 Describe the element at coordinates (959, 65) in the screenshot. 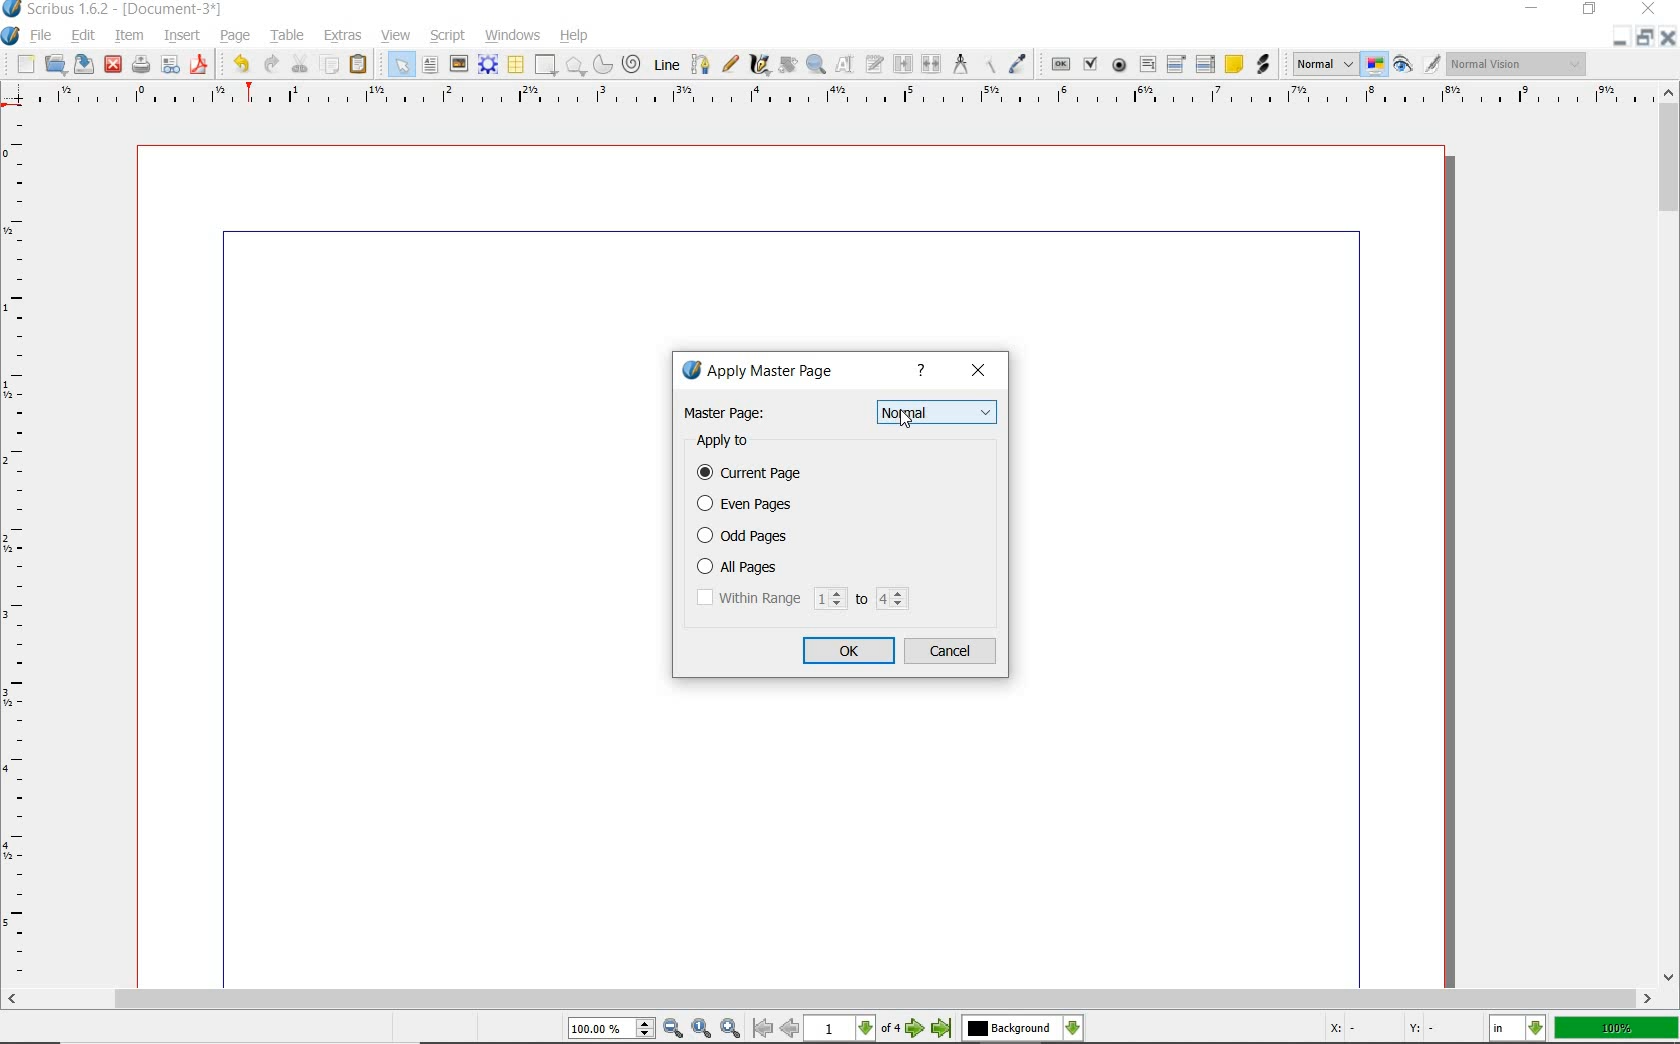

I see `measurements` at that location.